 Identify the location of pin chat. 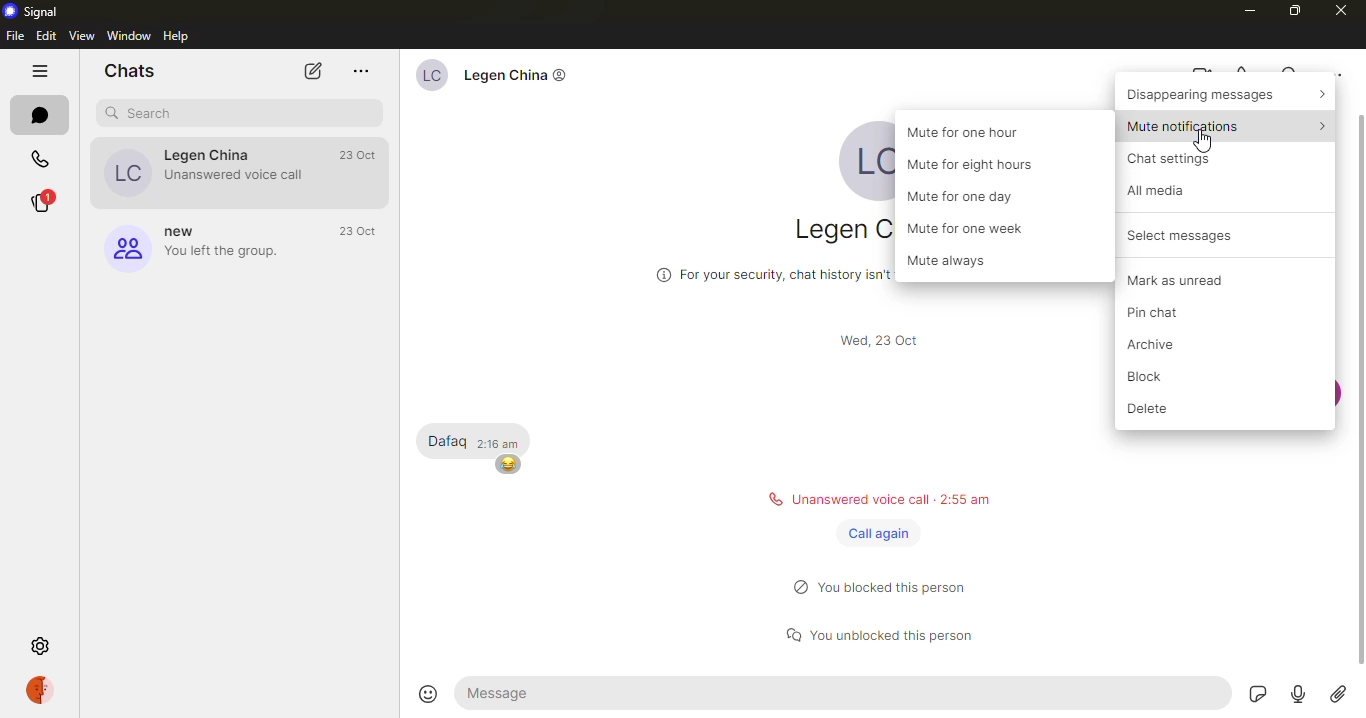
(1170, 315).